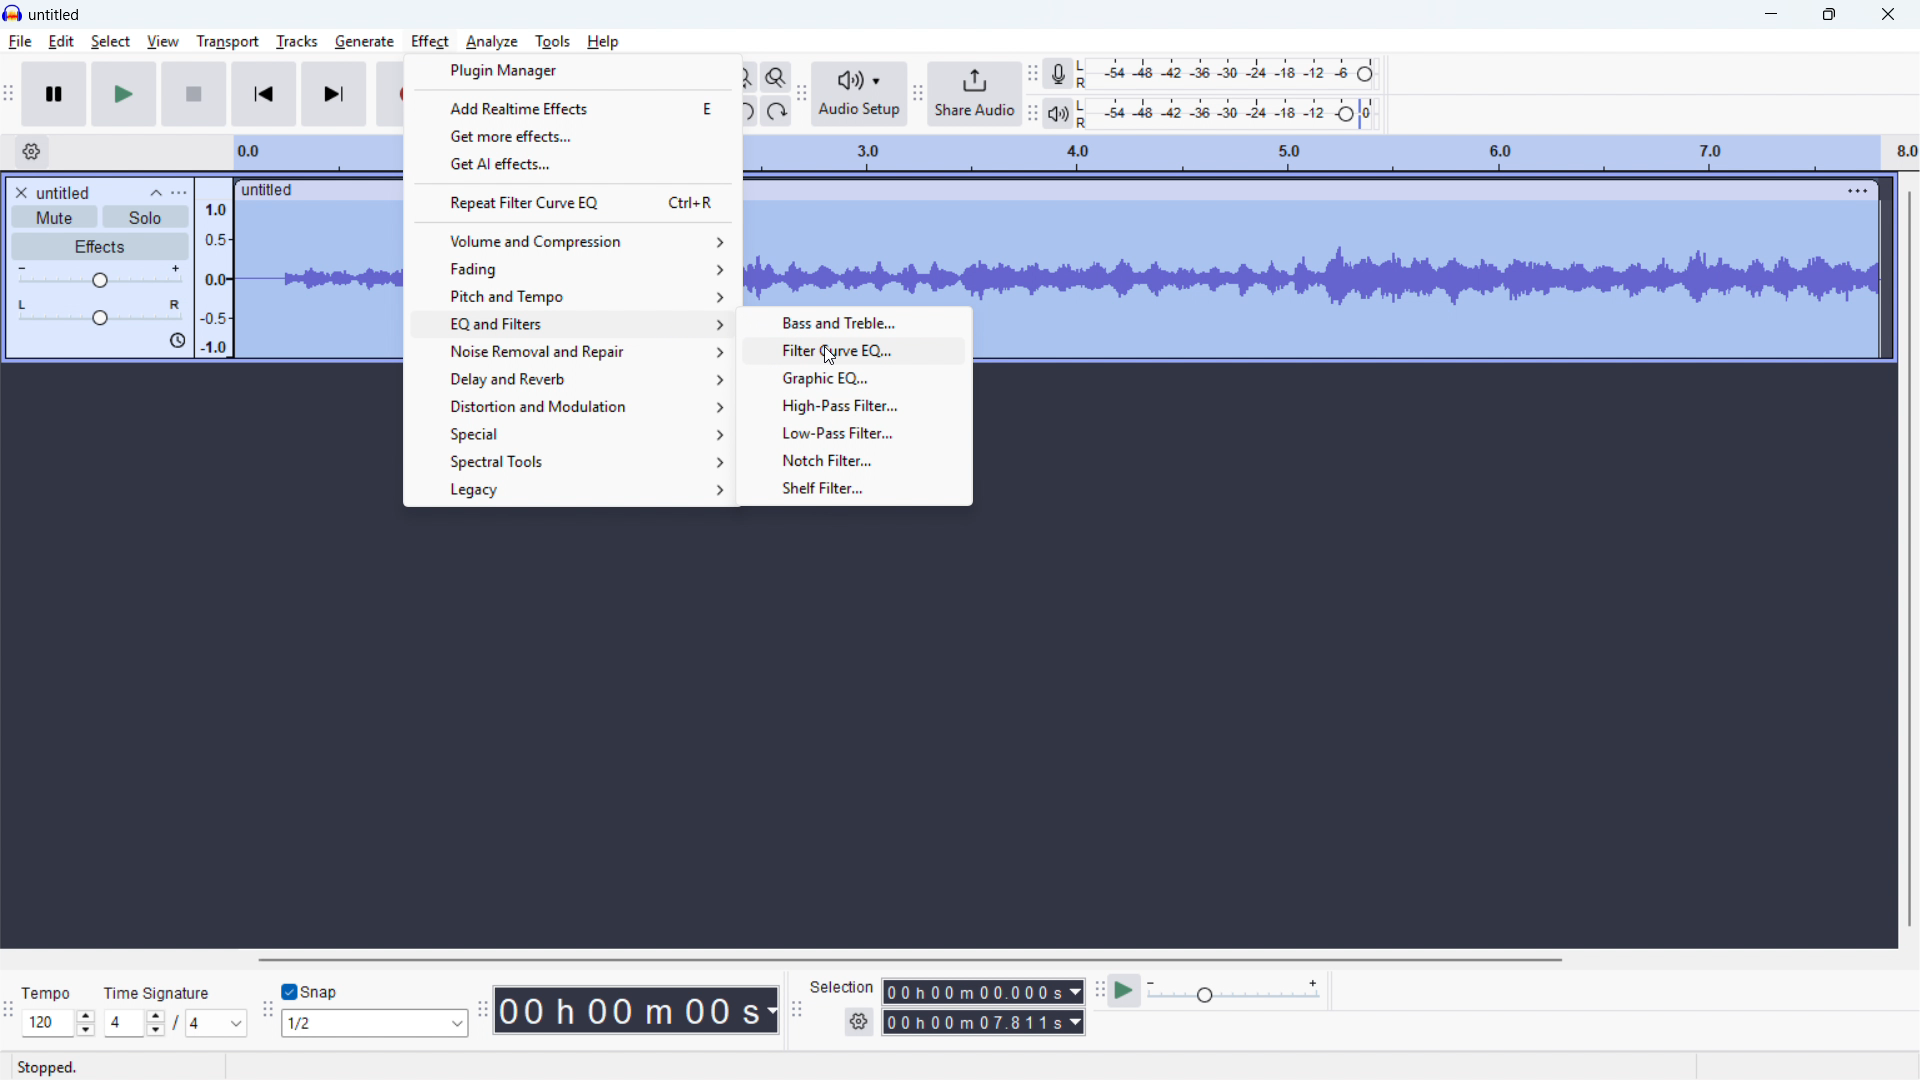 This screenshot has height=1080, width=1920. Describe the element at coordinates (569, 490) in the screenshot. I see `legacy` at that location.